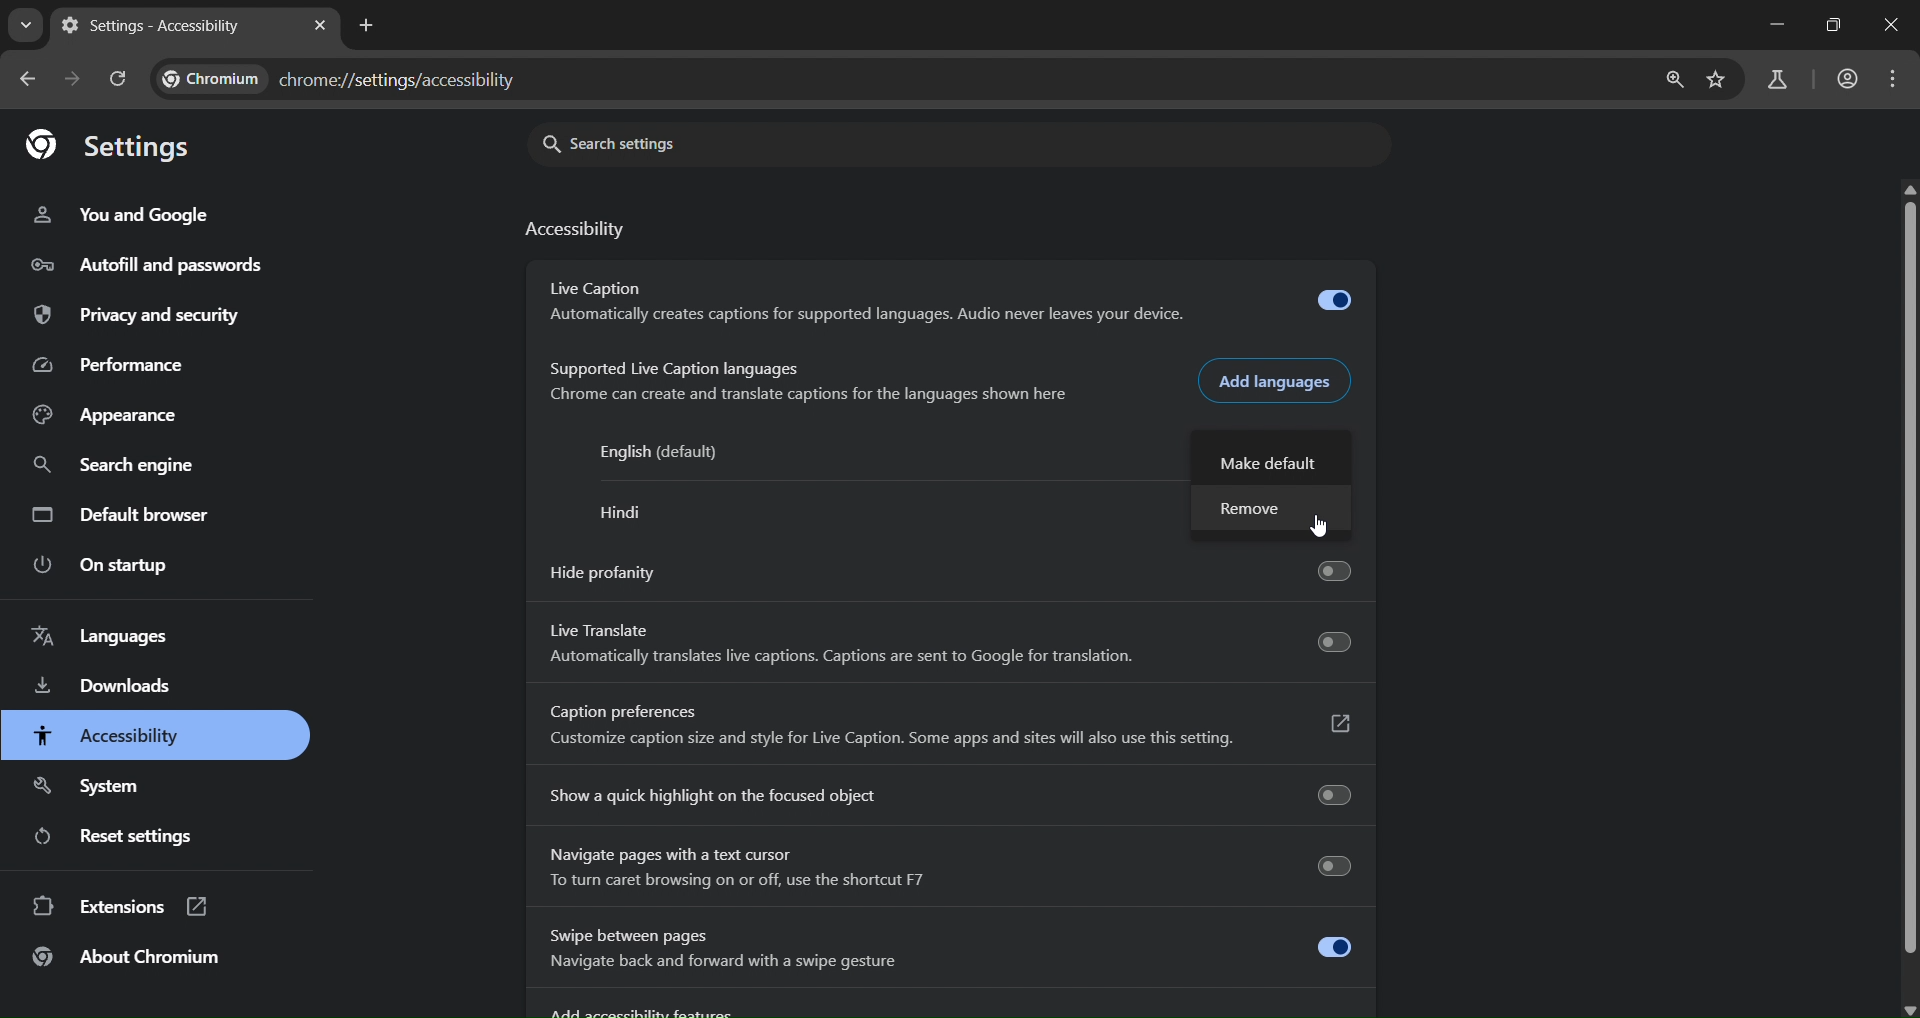  Describe the element at coordinates (950, 728) in the screenshot. I see `Caption preferences
Customize caption size and style for Live Caption. Some apps and sites will also use this setting.` at that location.